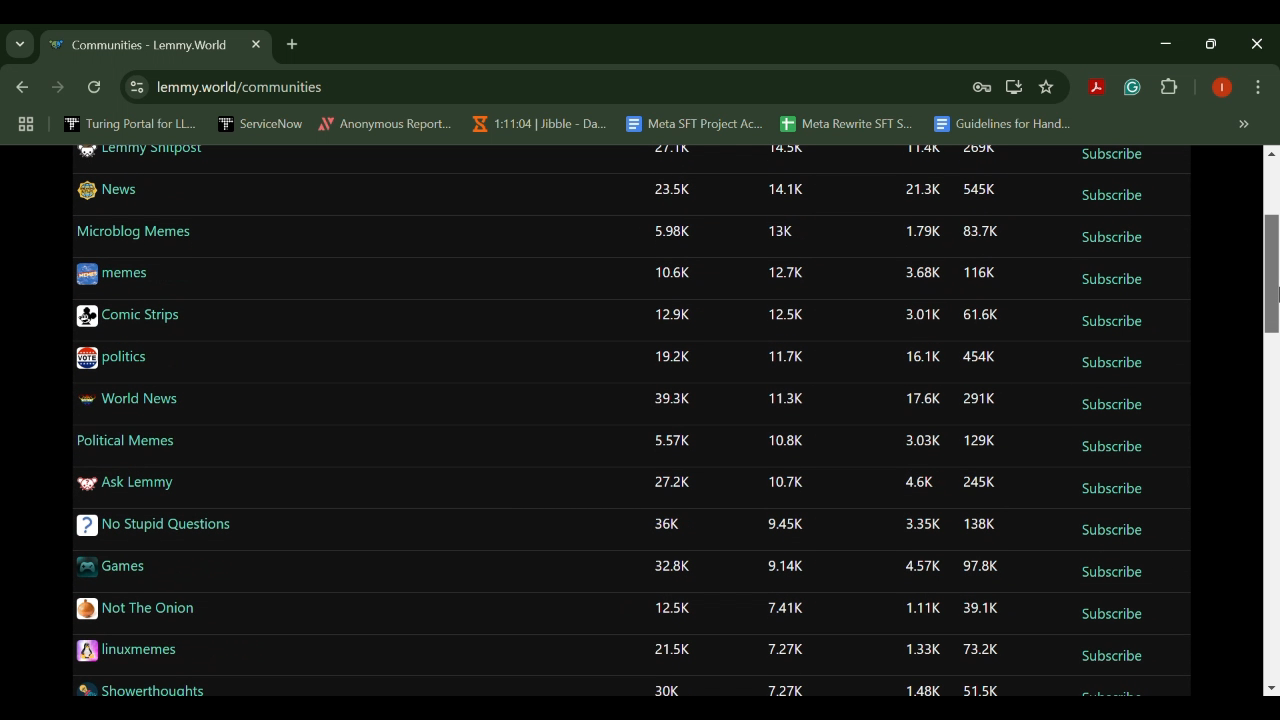 The width and height of the screenshot is (1280, 720). Describe the element at coordinates (1170, 88) in the screenshot. I see `Extensions` at that location.